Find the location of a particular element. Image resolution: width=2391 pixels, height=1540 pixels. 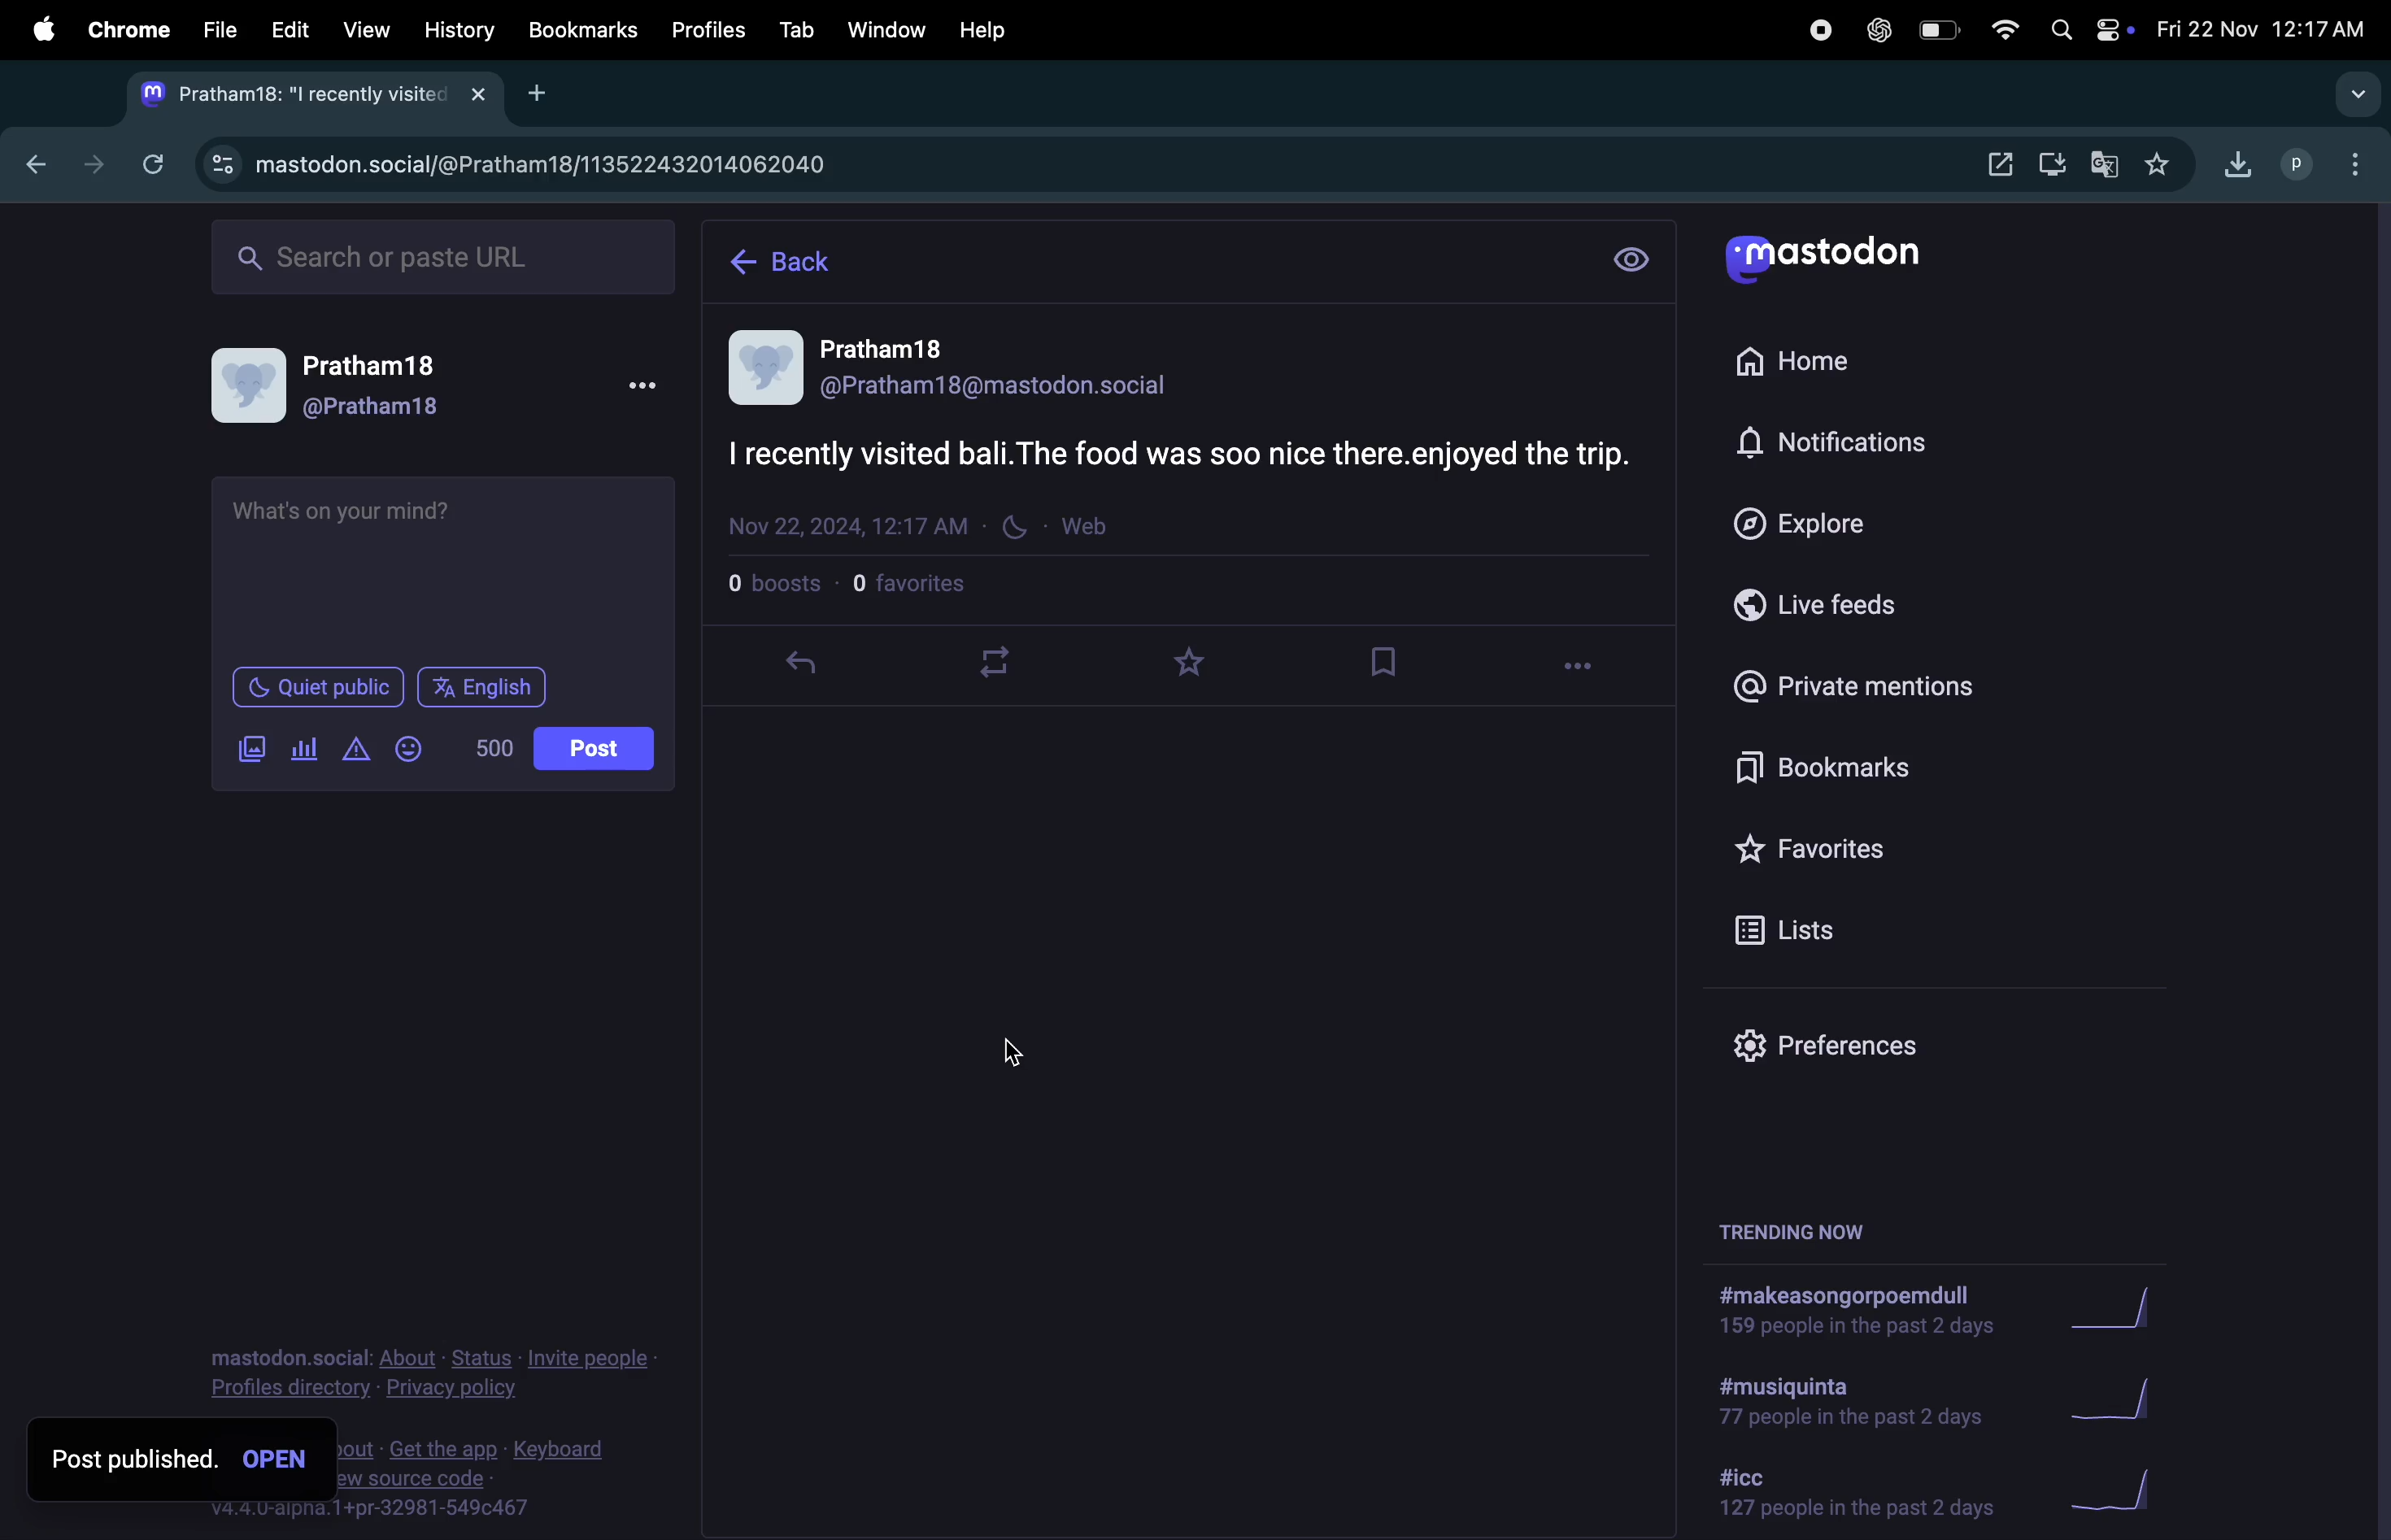

options is located at coordinates (2351, 163).